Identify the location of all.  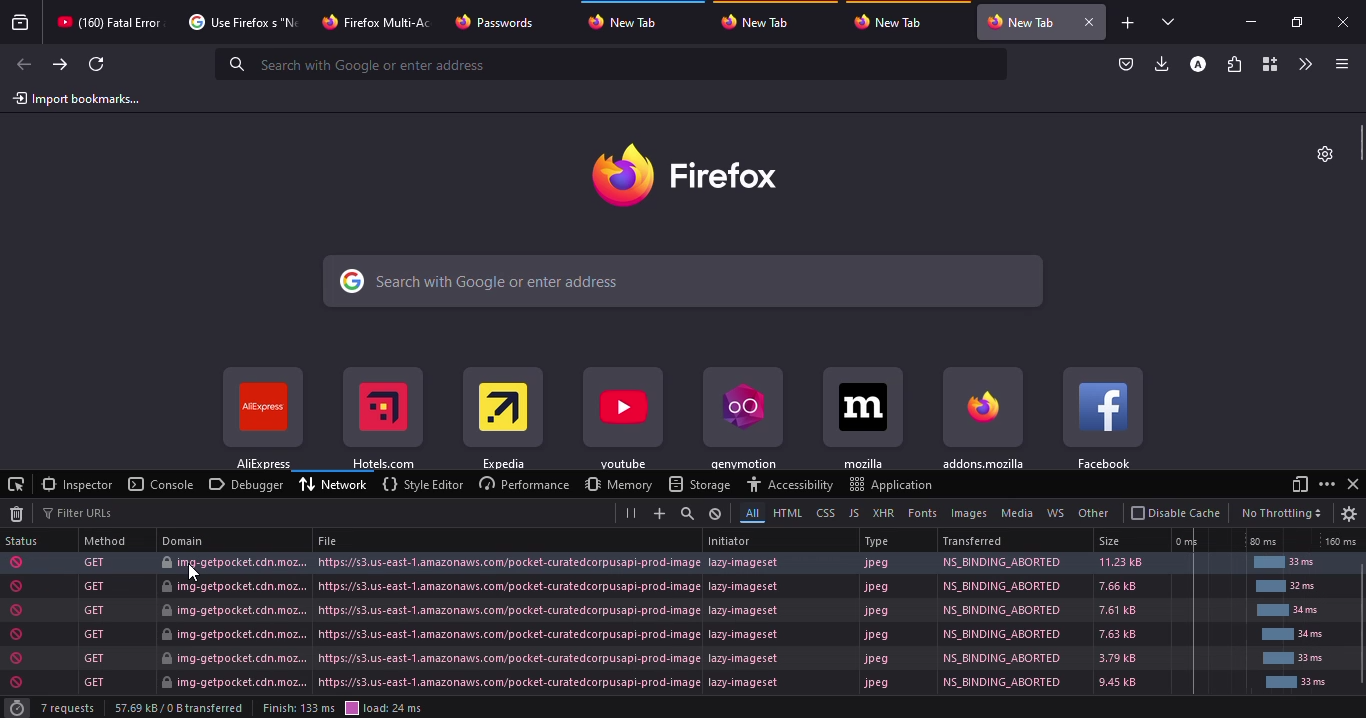
(748, 512).